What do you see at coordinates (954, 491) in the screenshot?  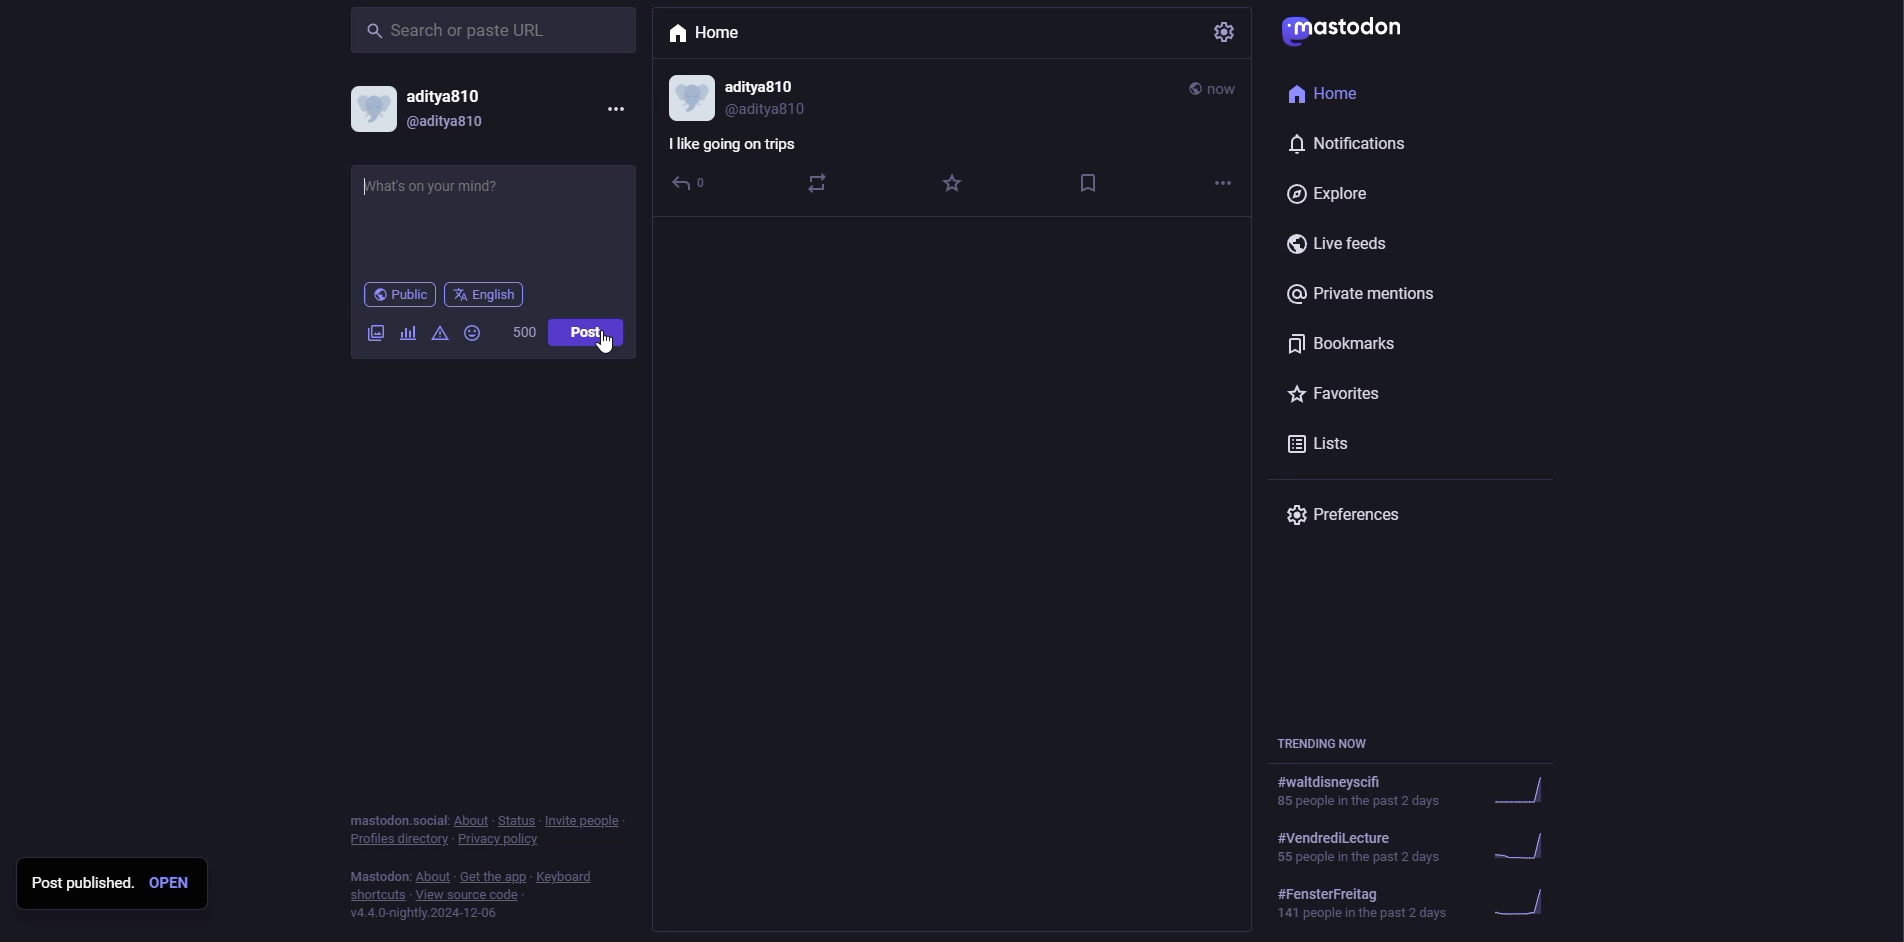 I see `empty` at bounding box center [954, 491].